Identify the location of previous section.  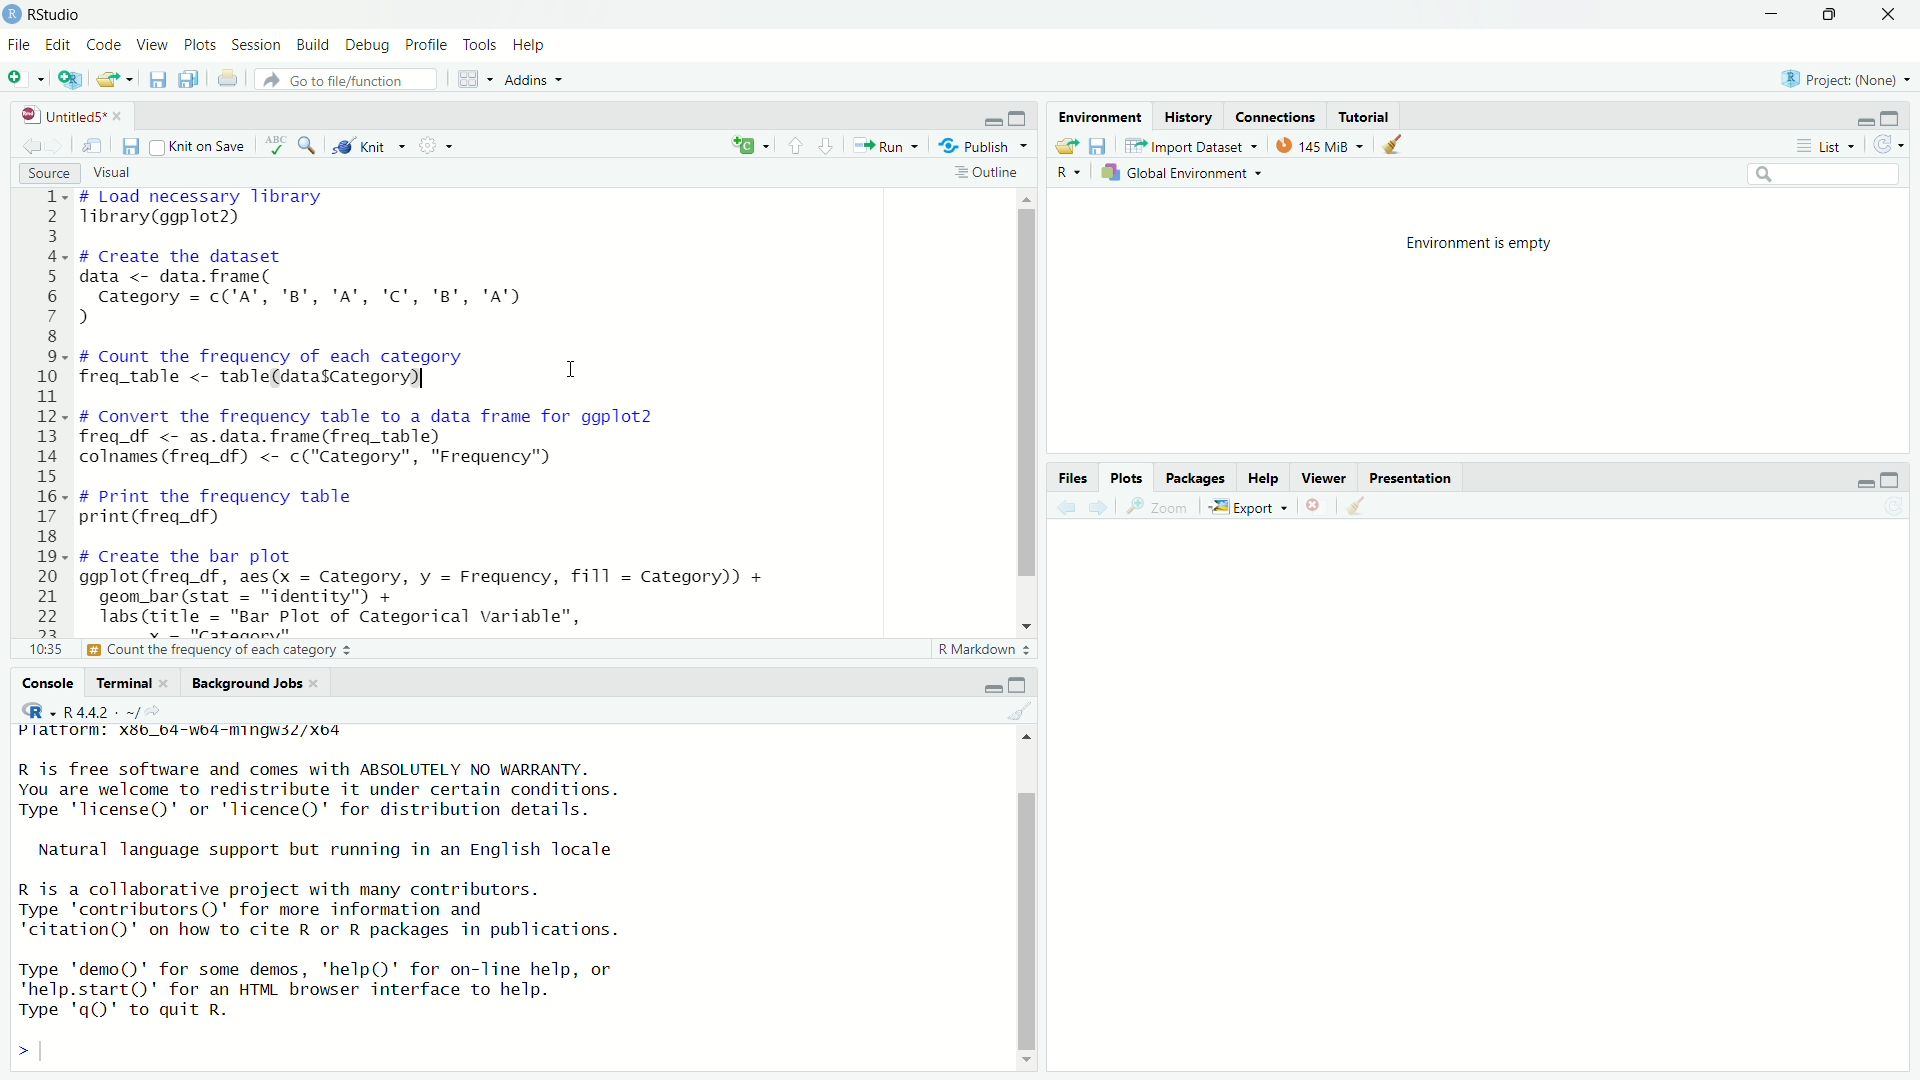
(795, 150).